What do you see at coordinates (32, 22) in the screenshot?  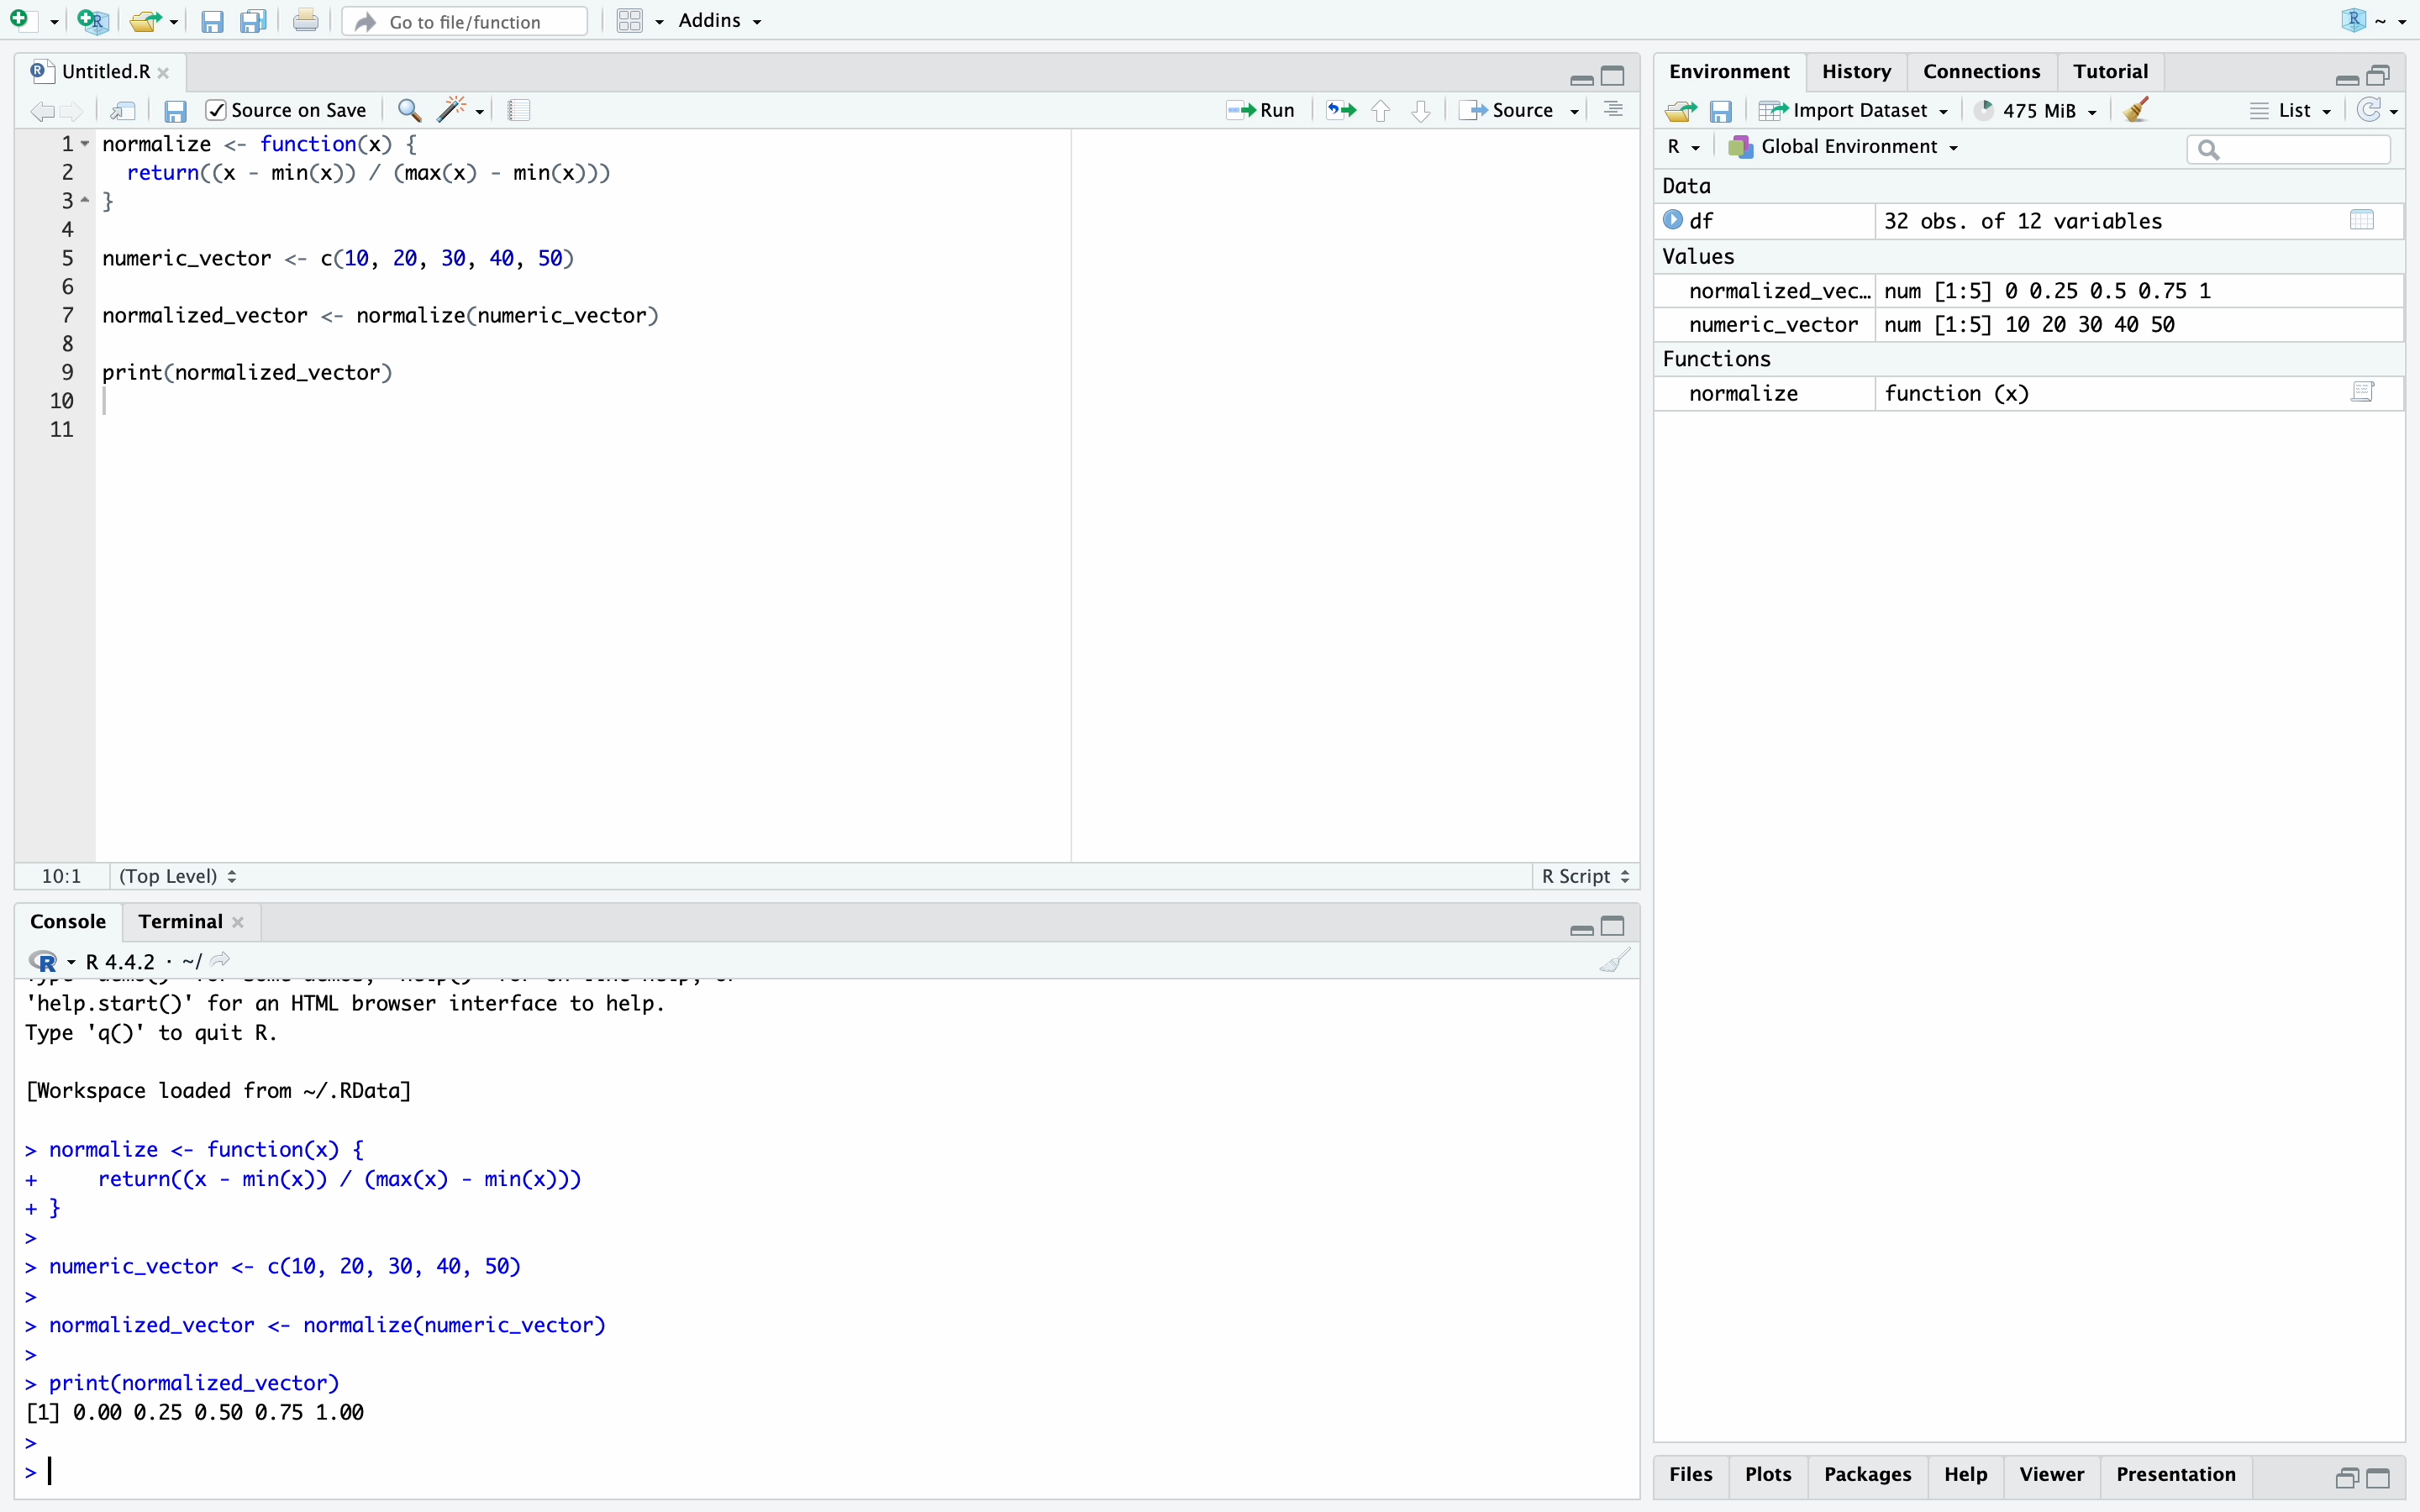 I see `New File` at bounding box center [32, 22].